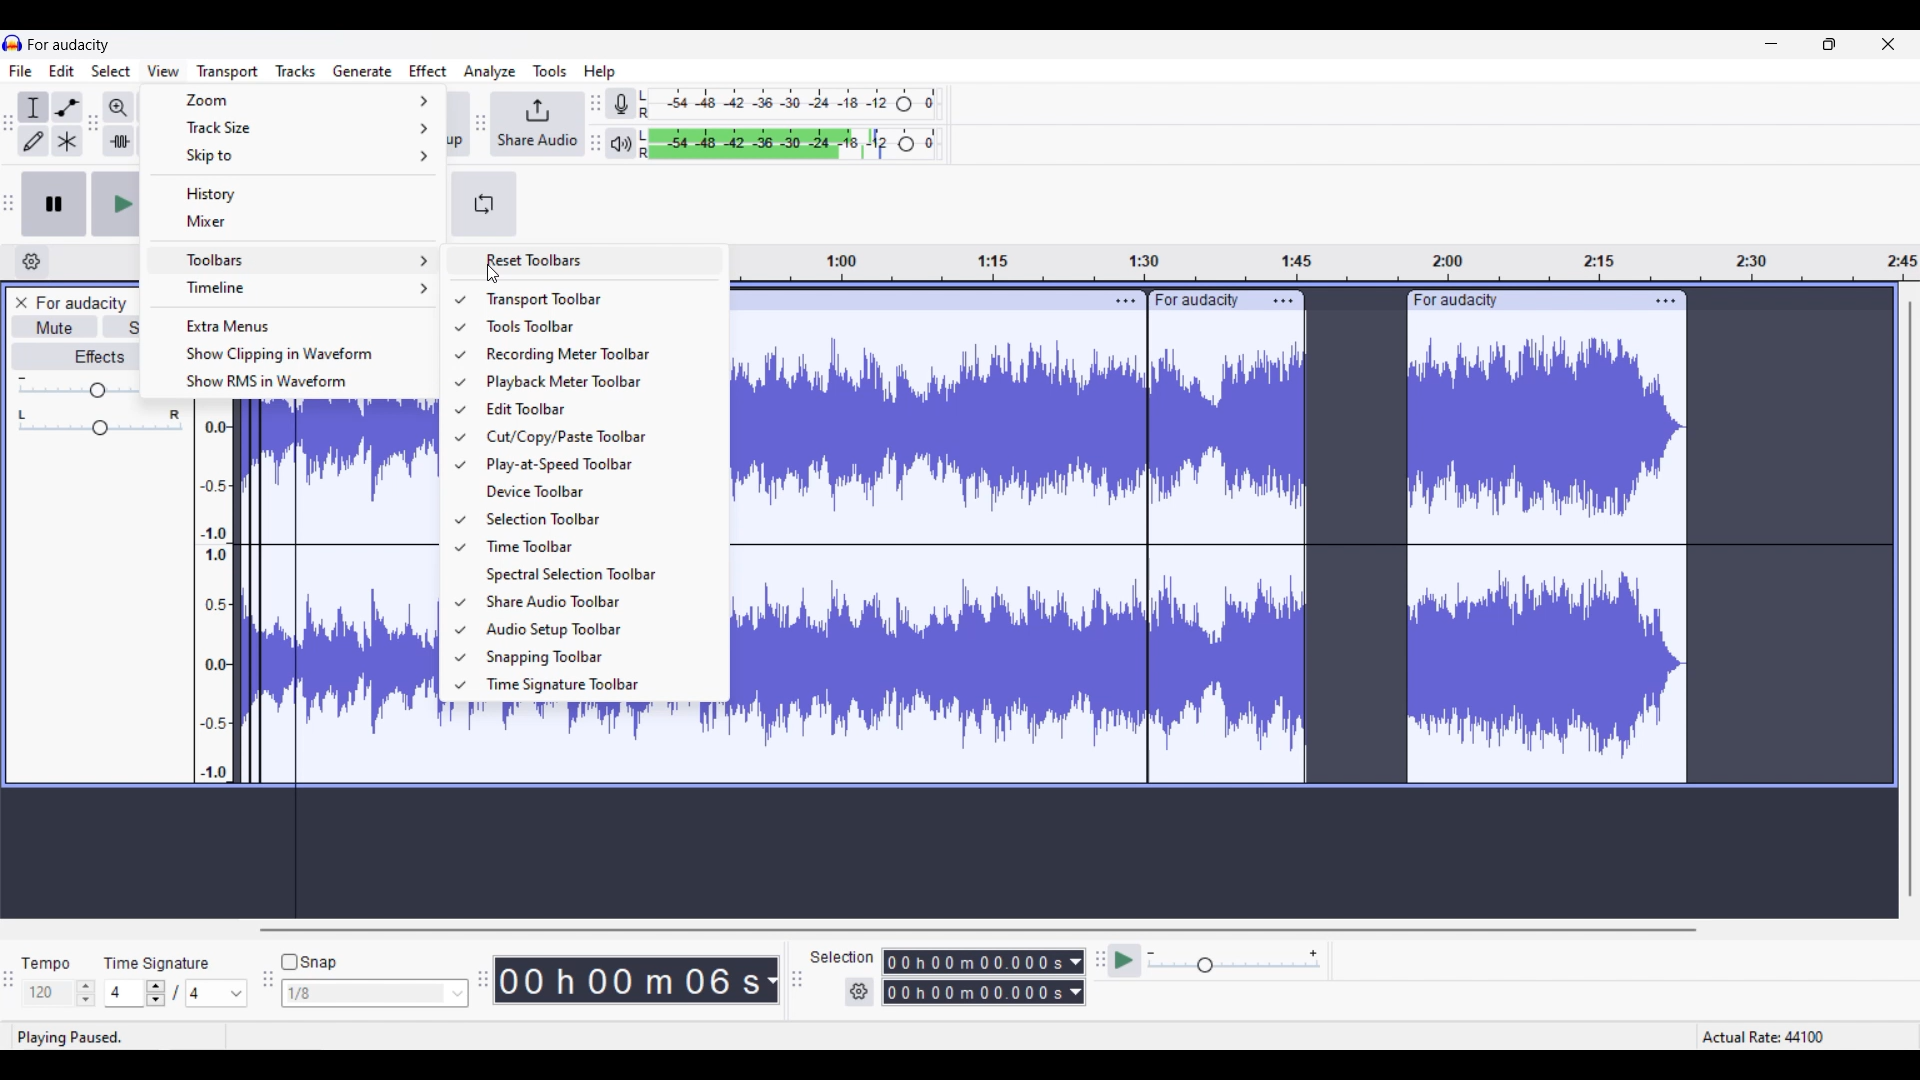 Image resolution: width=1920 pixels, height=1080 pixels. What do you see at coordinates (363, 72) in the screenshot?
I see `Generate menu ` at bounding box center [363, 72].